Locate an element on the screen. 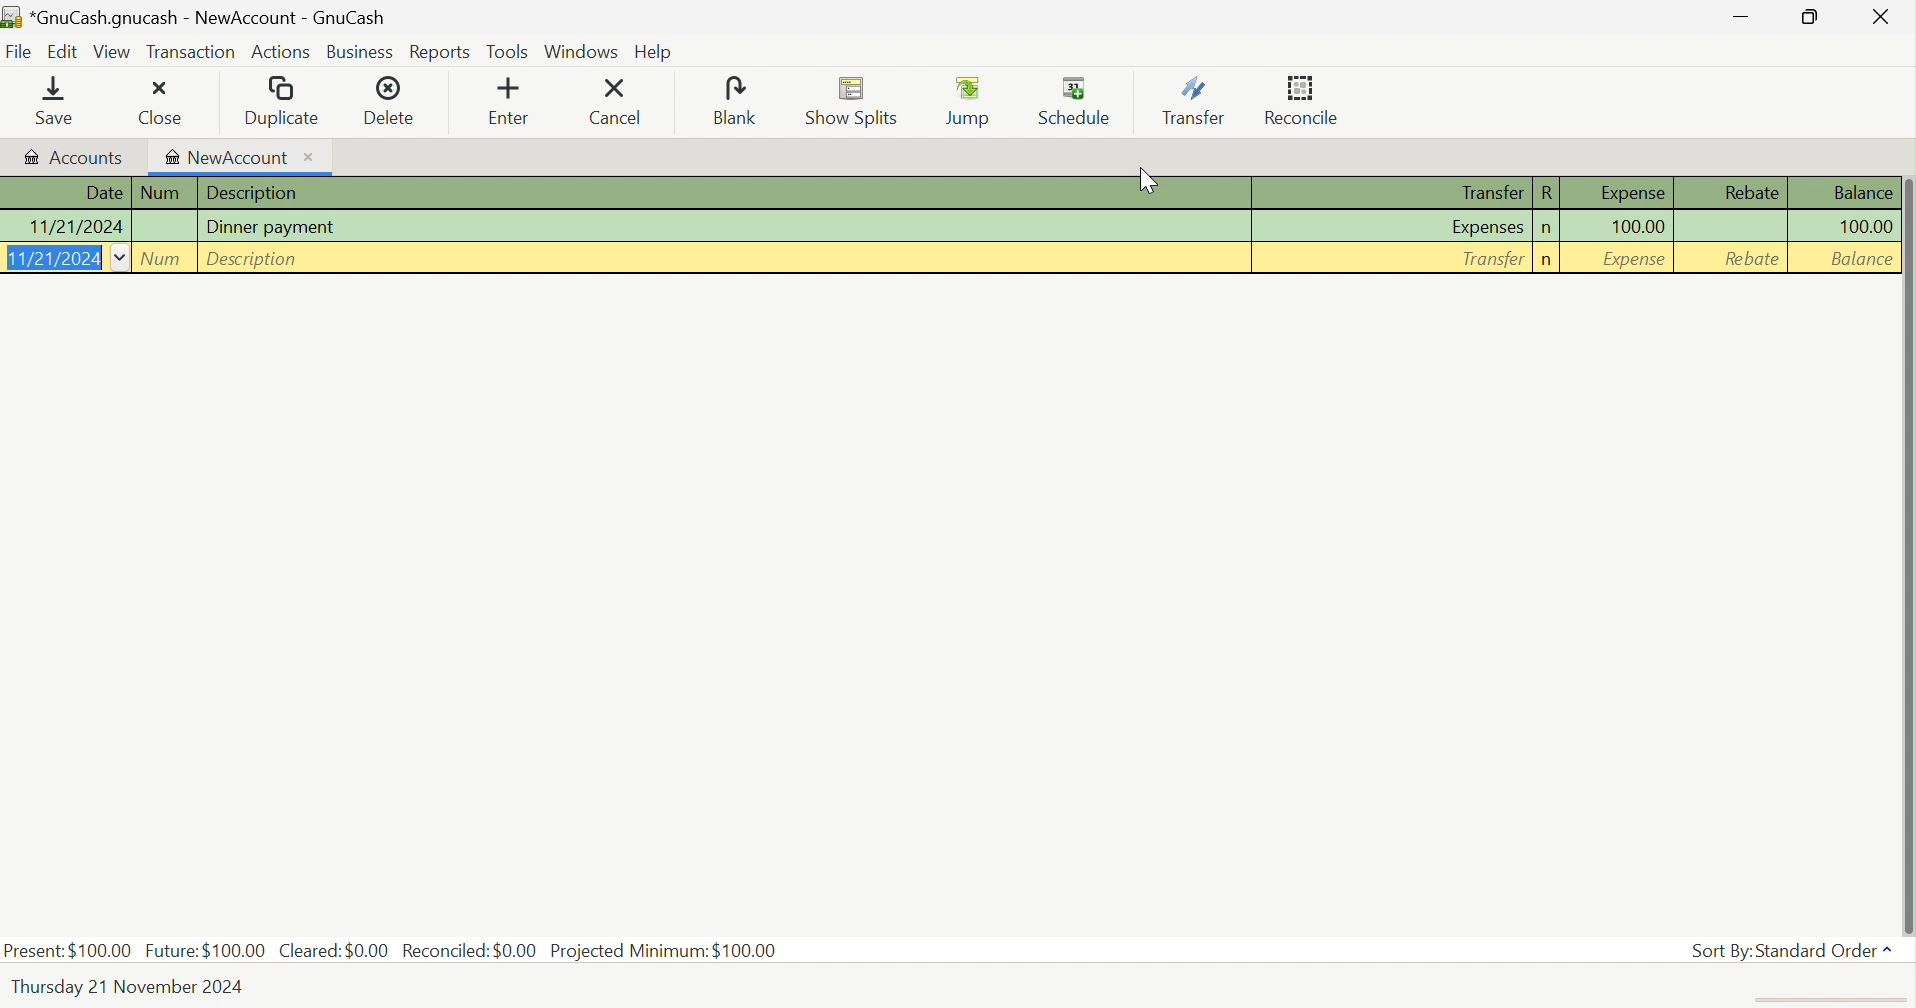 Image resolution: width=1916 pixels, height=1008 pixels. 1,00,00 is located at coordinates (1639, 228).